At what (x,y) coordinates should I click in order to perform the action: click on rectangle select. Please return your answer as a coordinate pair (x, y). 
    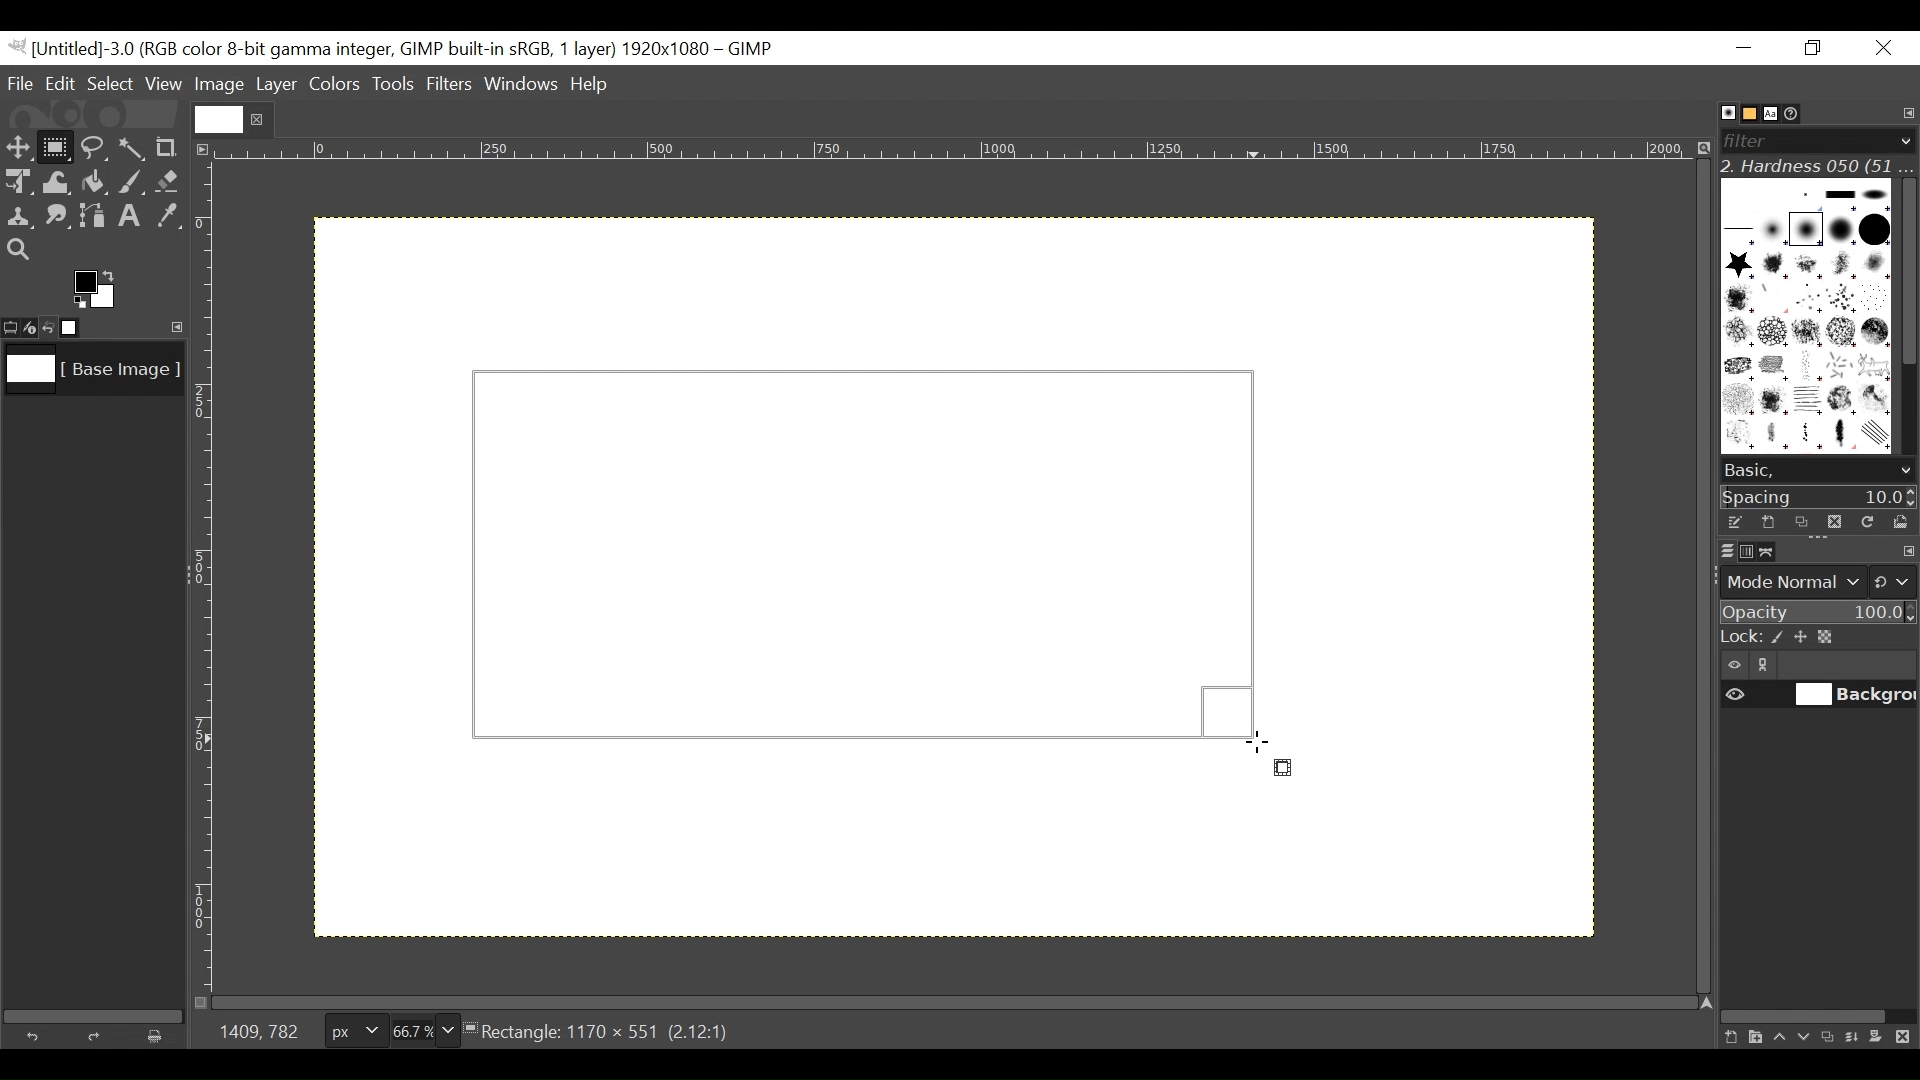
    Looking at the image, I should click on (1284, 773).